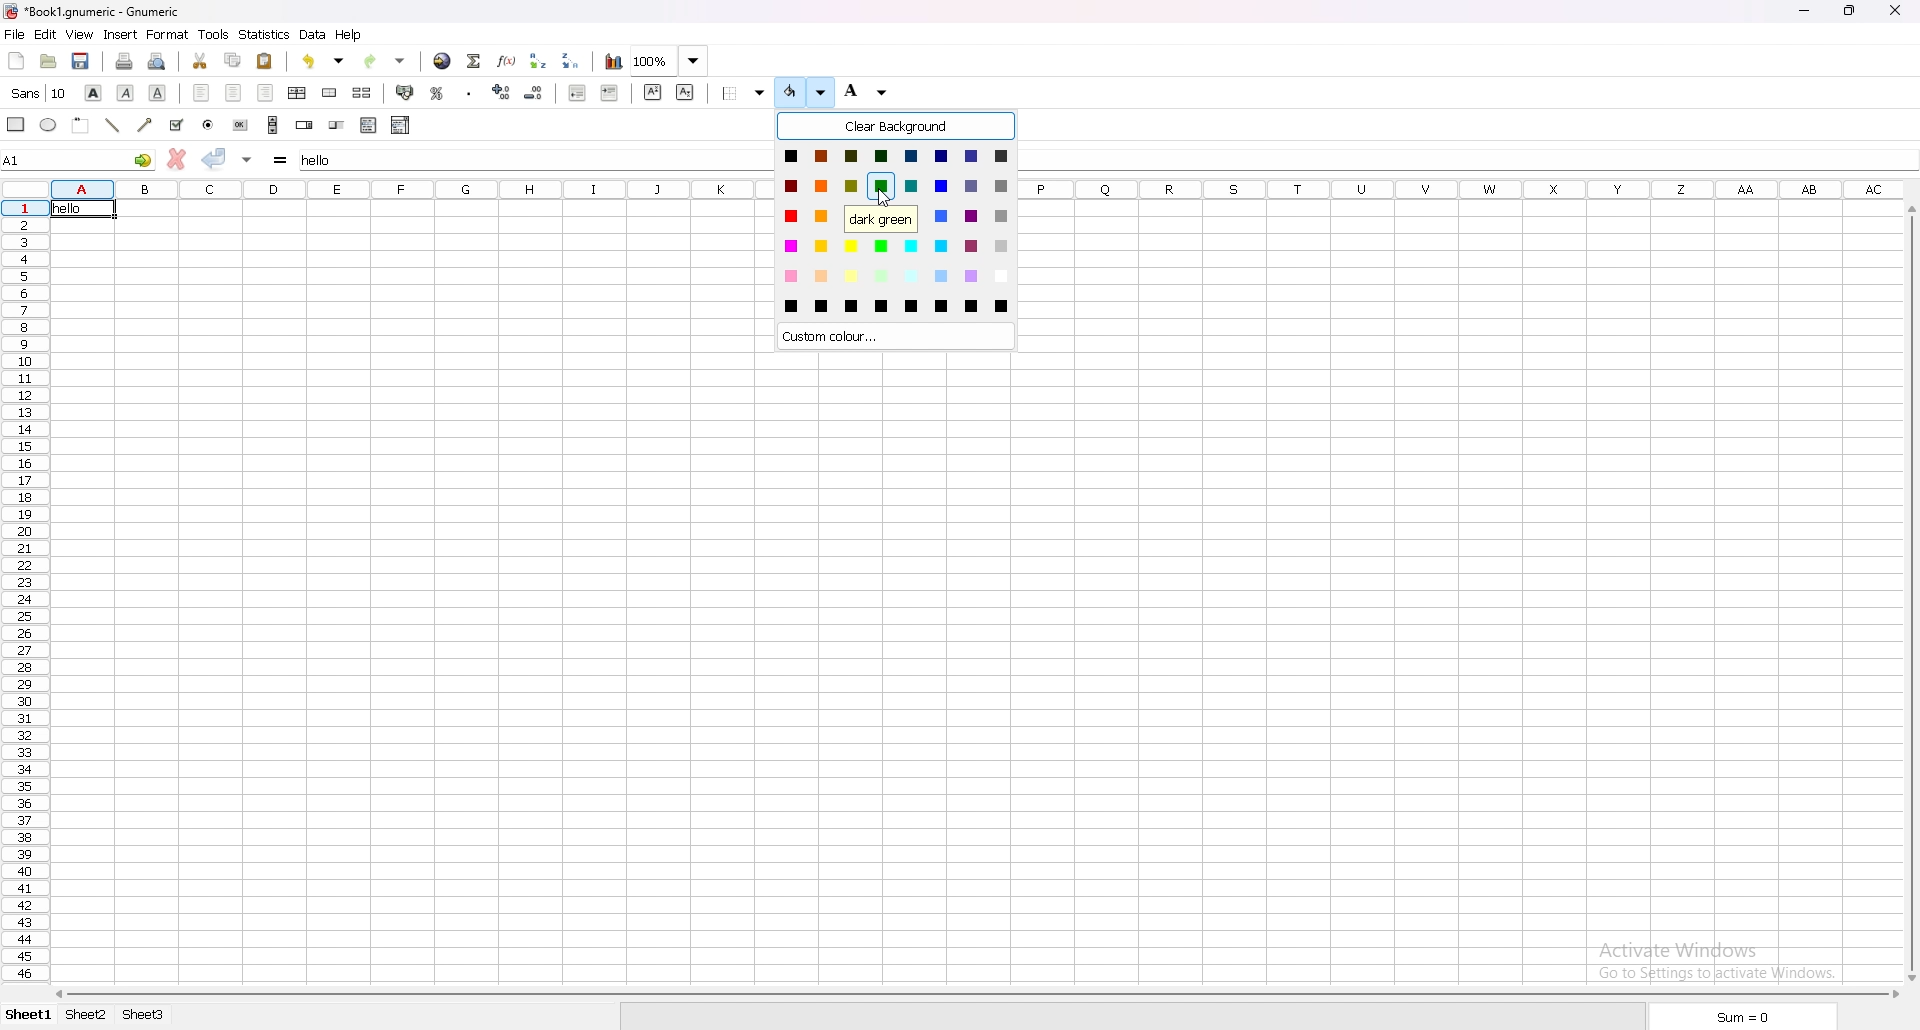  I want to click on border, so click(745, 92).